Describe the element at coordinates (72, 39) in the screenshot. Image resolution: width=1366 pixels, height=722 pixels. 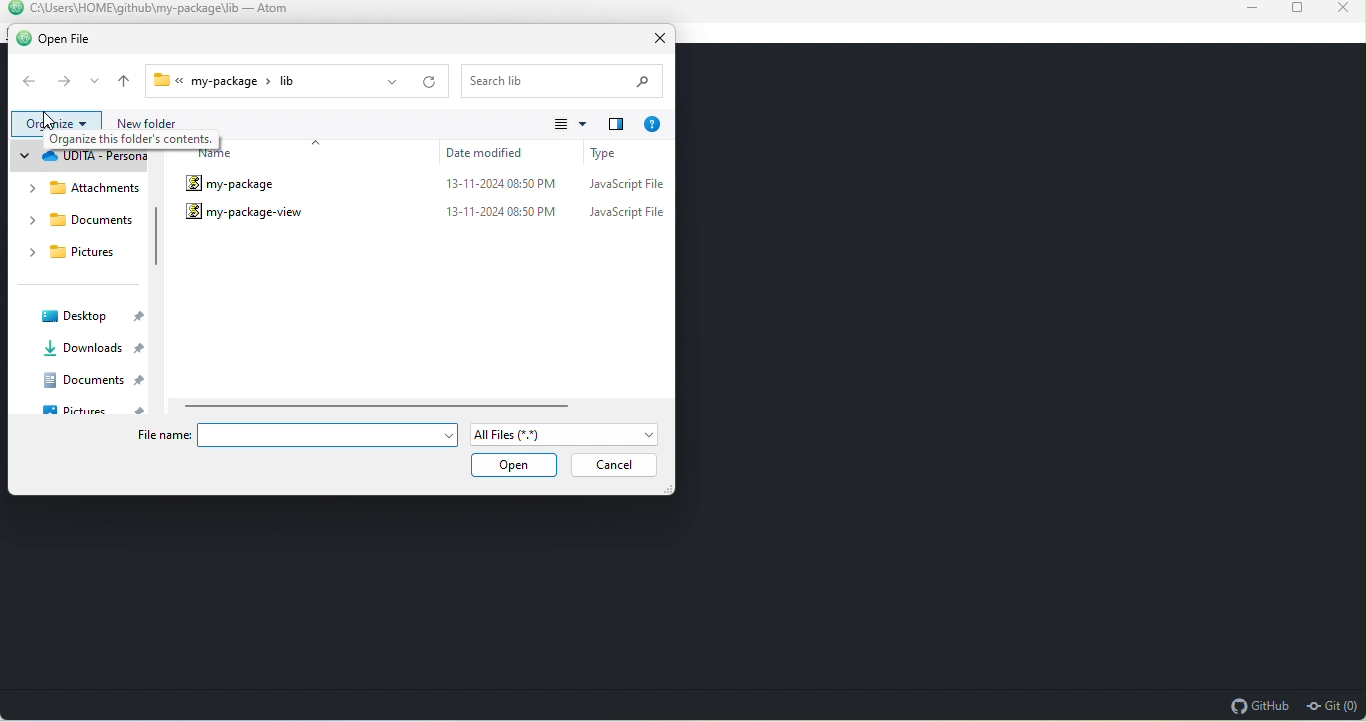
I see `open file` at that location.